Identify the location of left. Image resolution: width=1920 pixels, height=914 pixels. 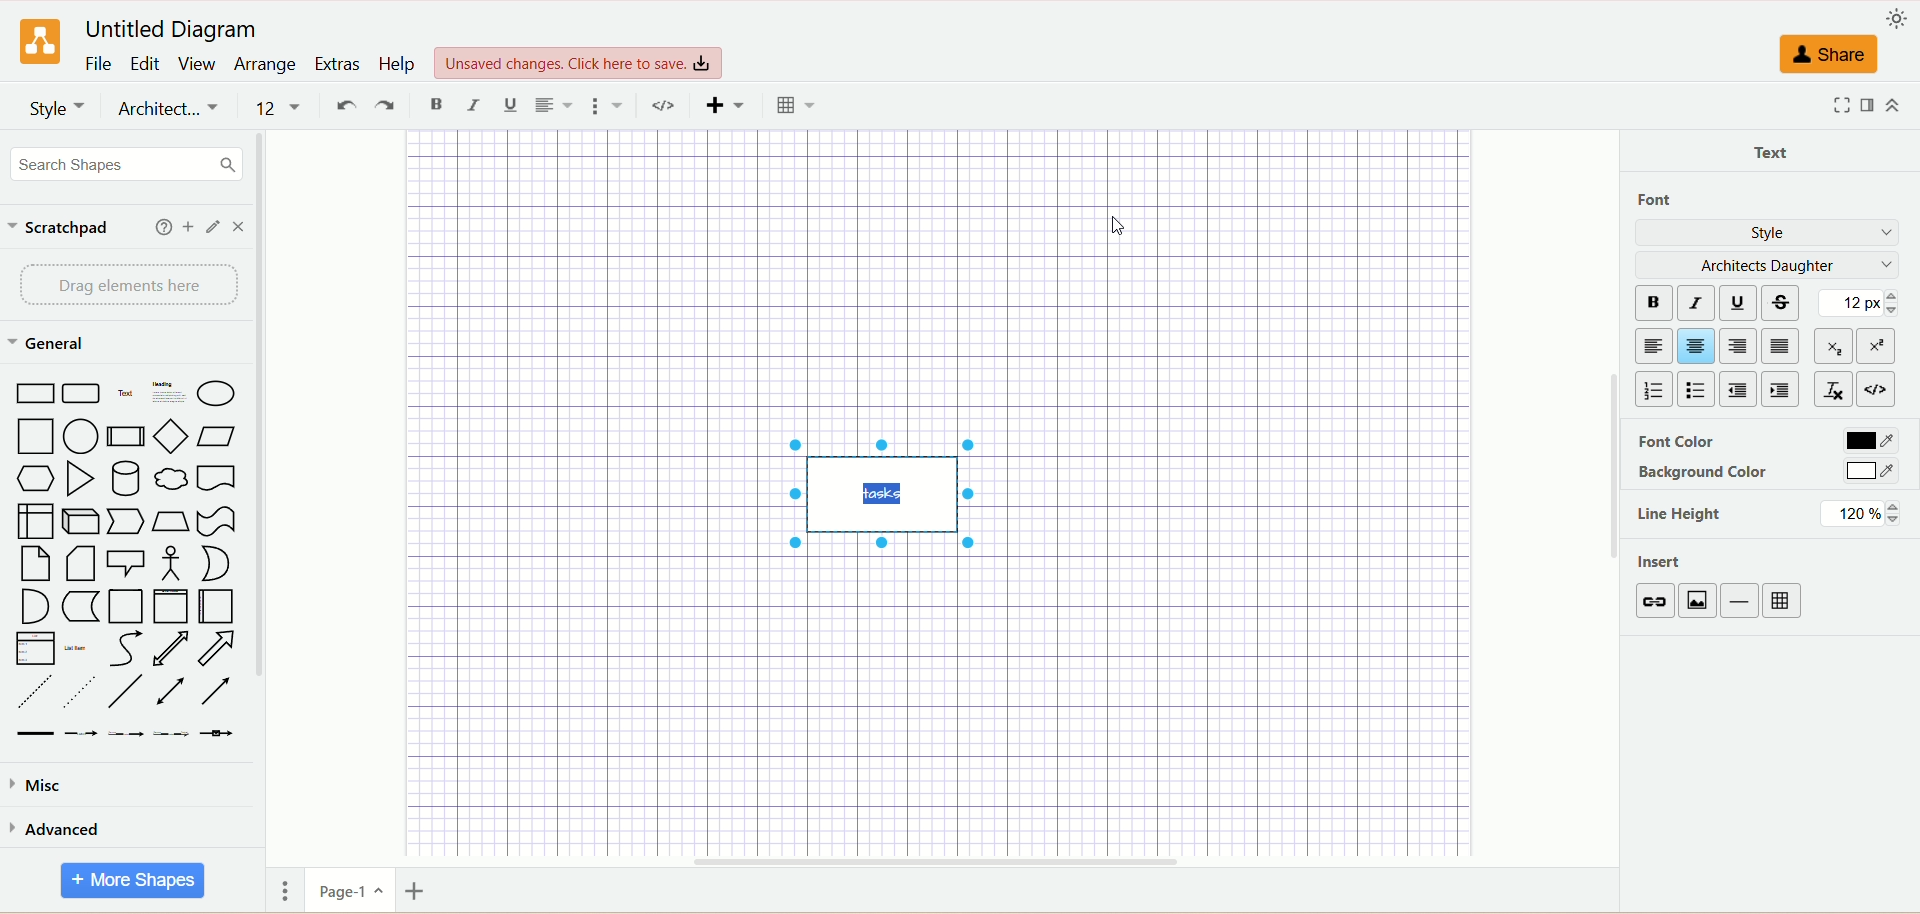
(1649, 346).